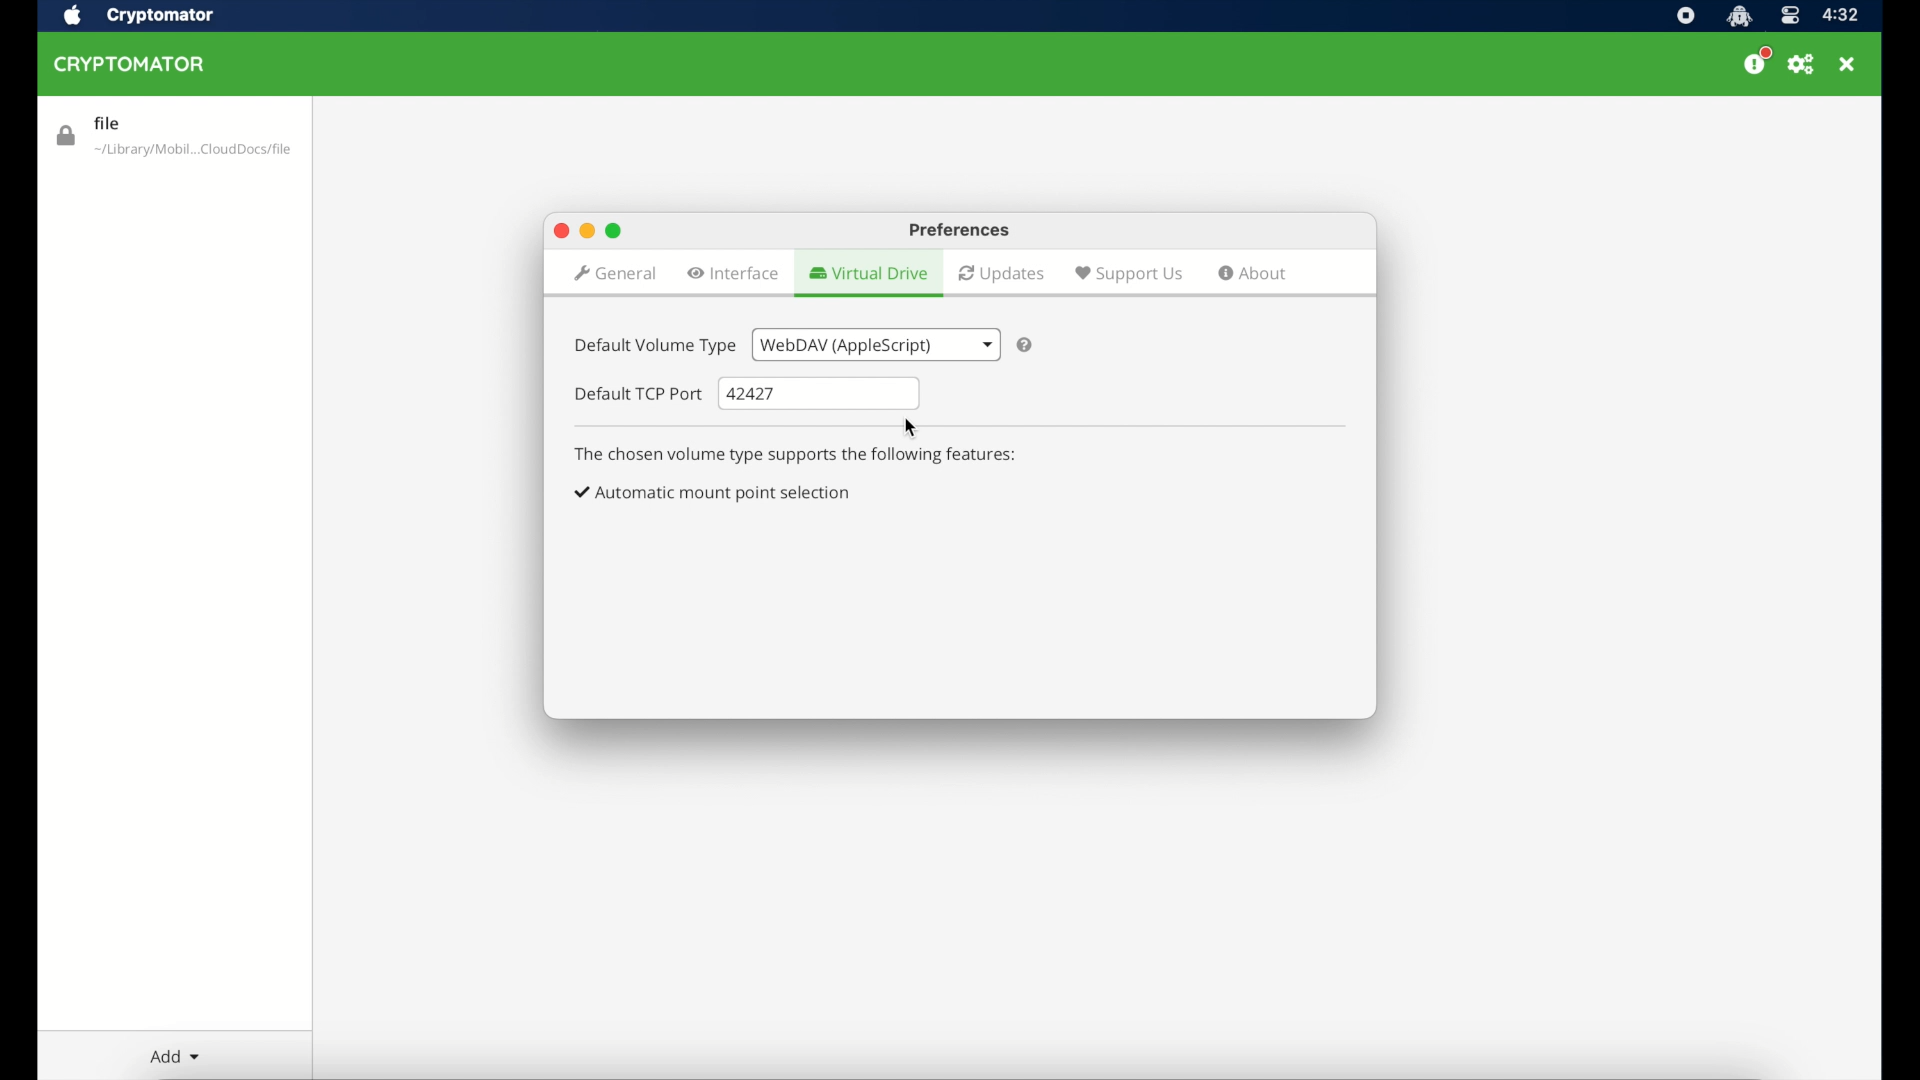  What do you see at coordinates (1803, 64) in the screenshot?
I see `preferences` at bounding box center [1803, 64].